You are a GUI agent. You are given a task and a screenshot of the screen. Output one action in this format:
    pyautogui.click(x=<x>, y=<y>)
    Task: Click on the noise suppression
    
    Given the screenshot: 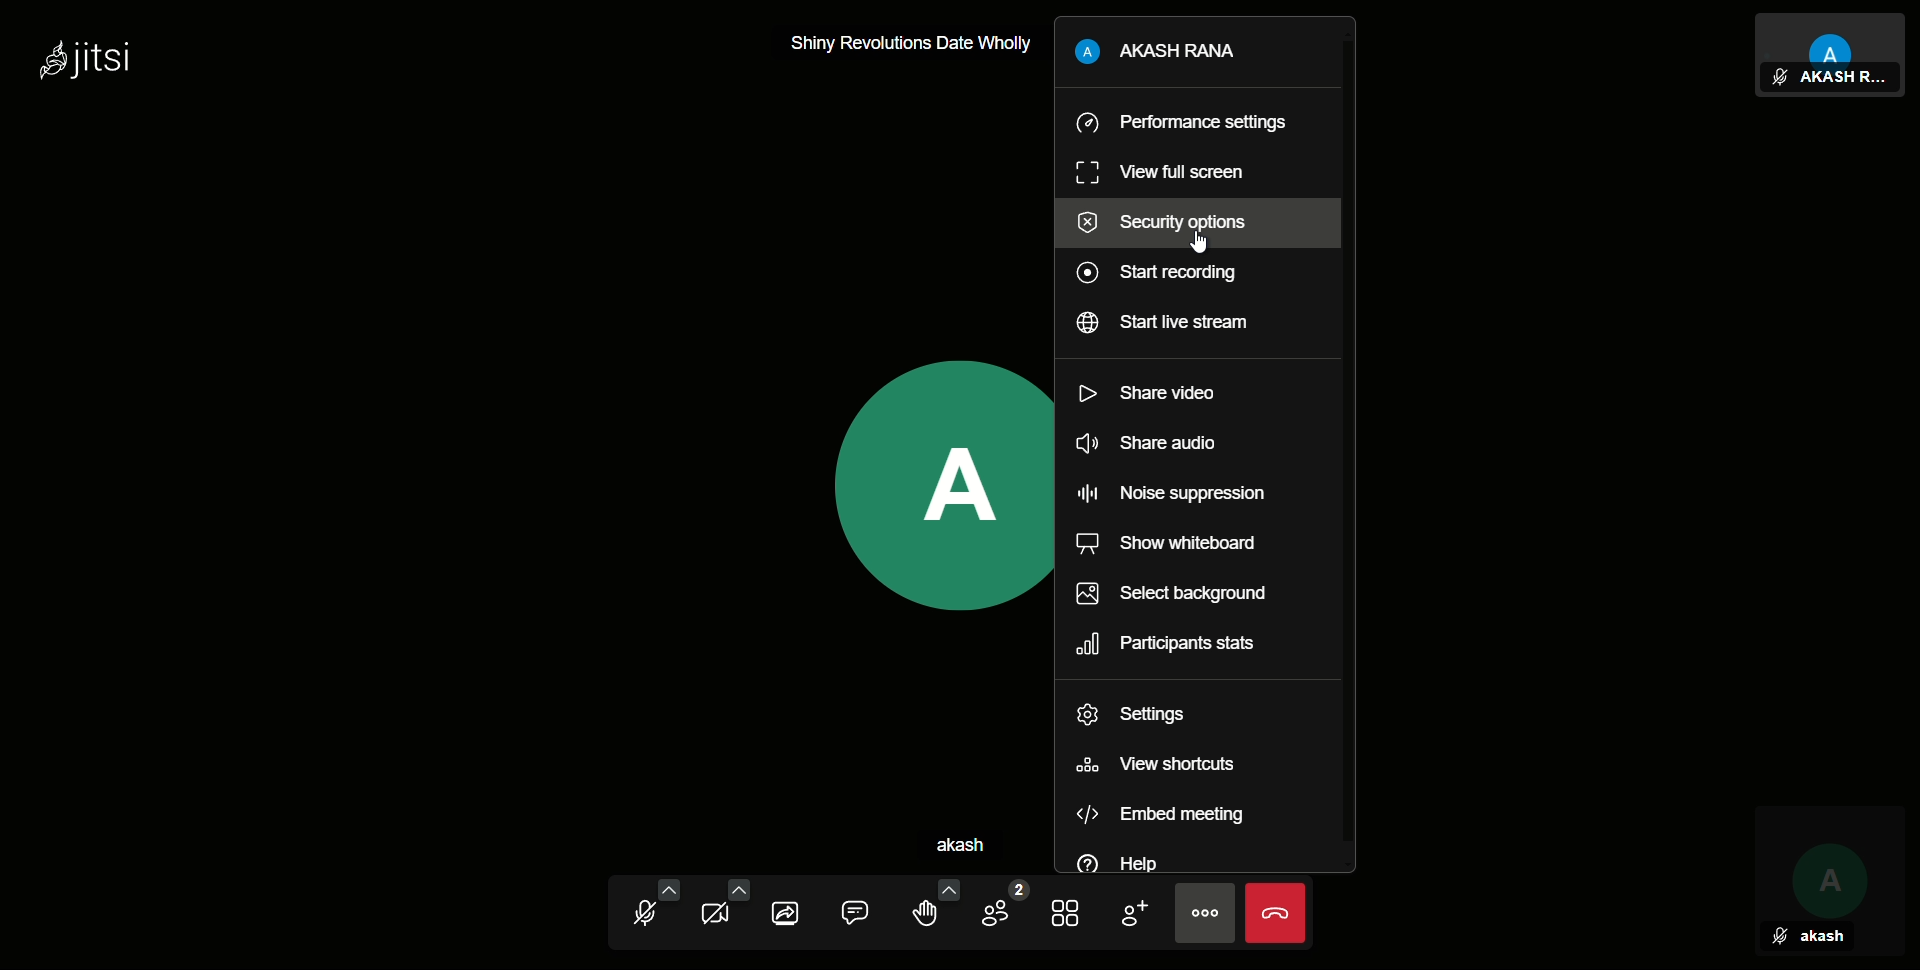 What is the action you would take?
    pyautogui.click(x=1173, y=495)
    